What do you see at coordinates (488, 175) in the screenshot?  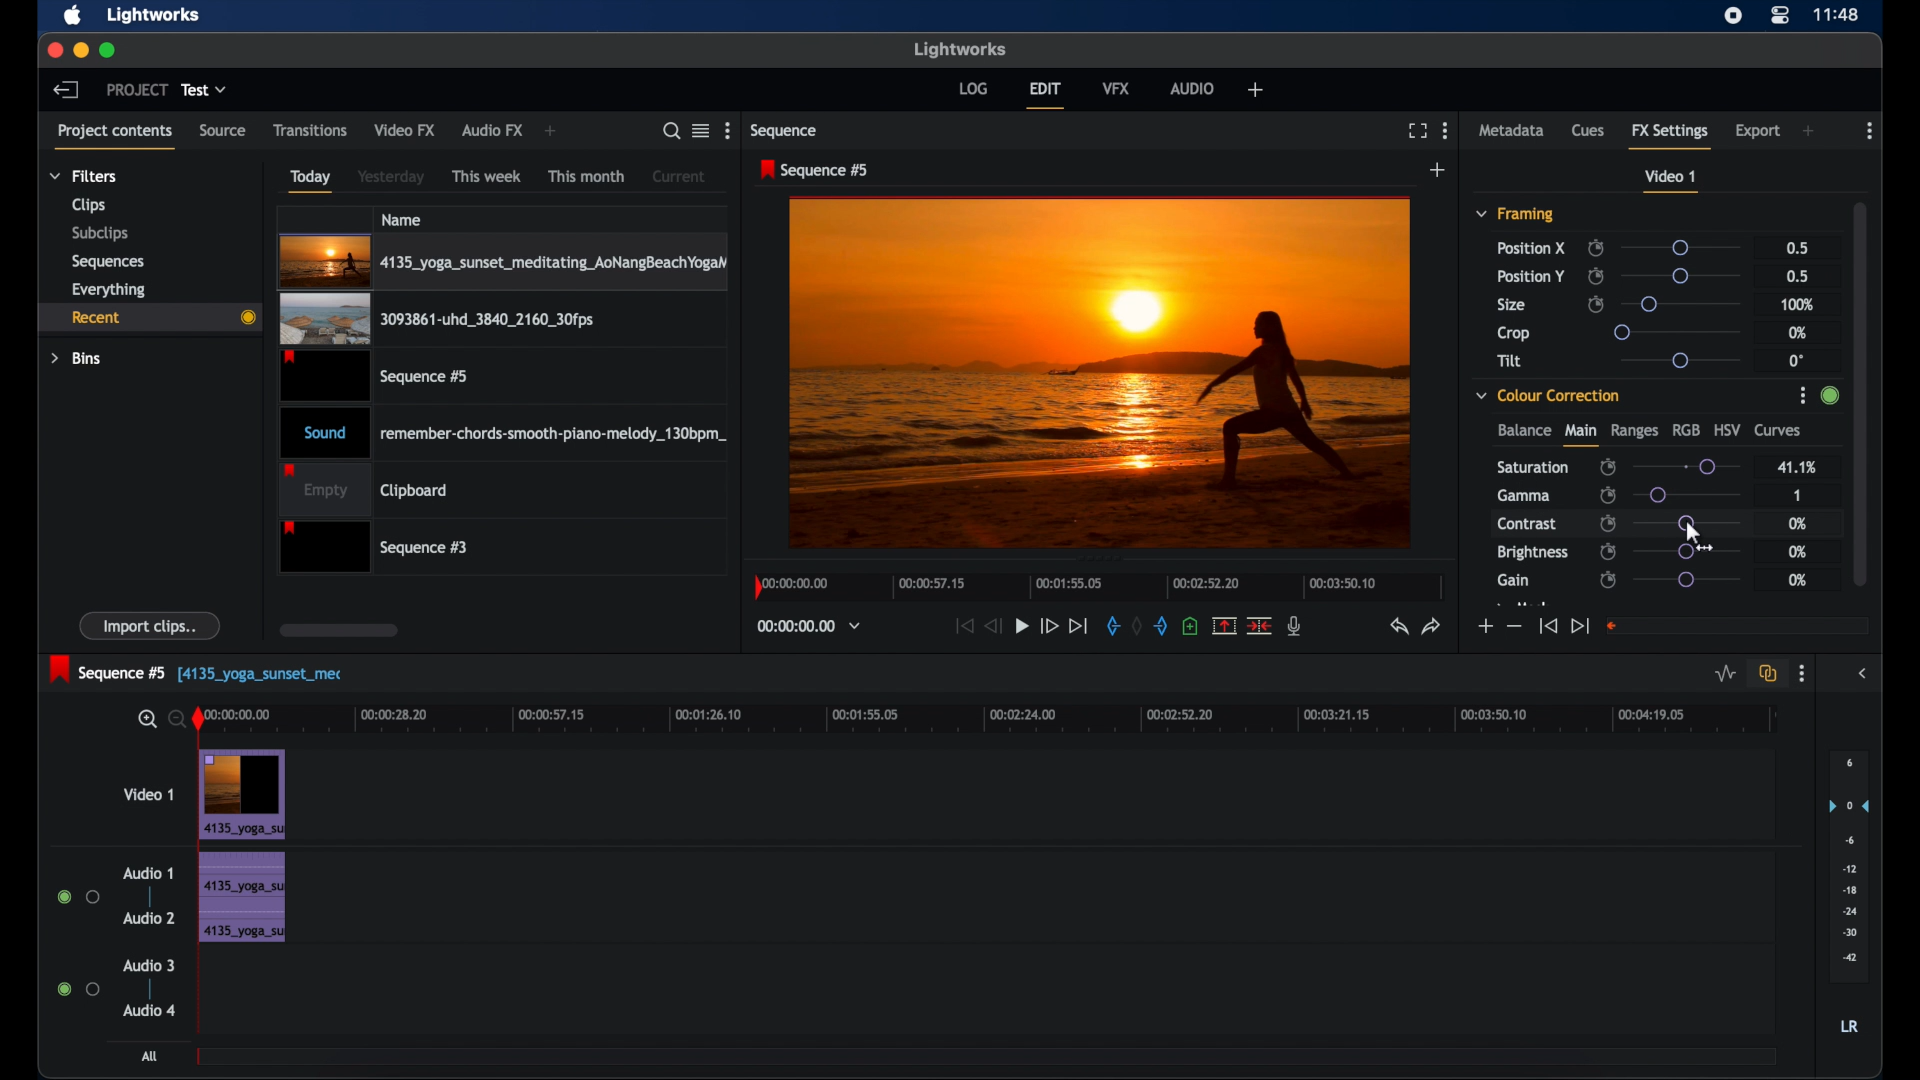 I see `this week` at bounding box center [488, 175].